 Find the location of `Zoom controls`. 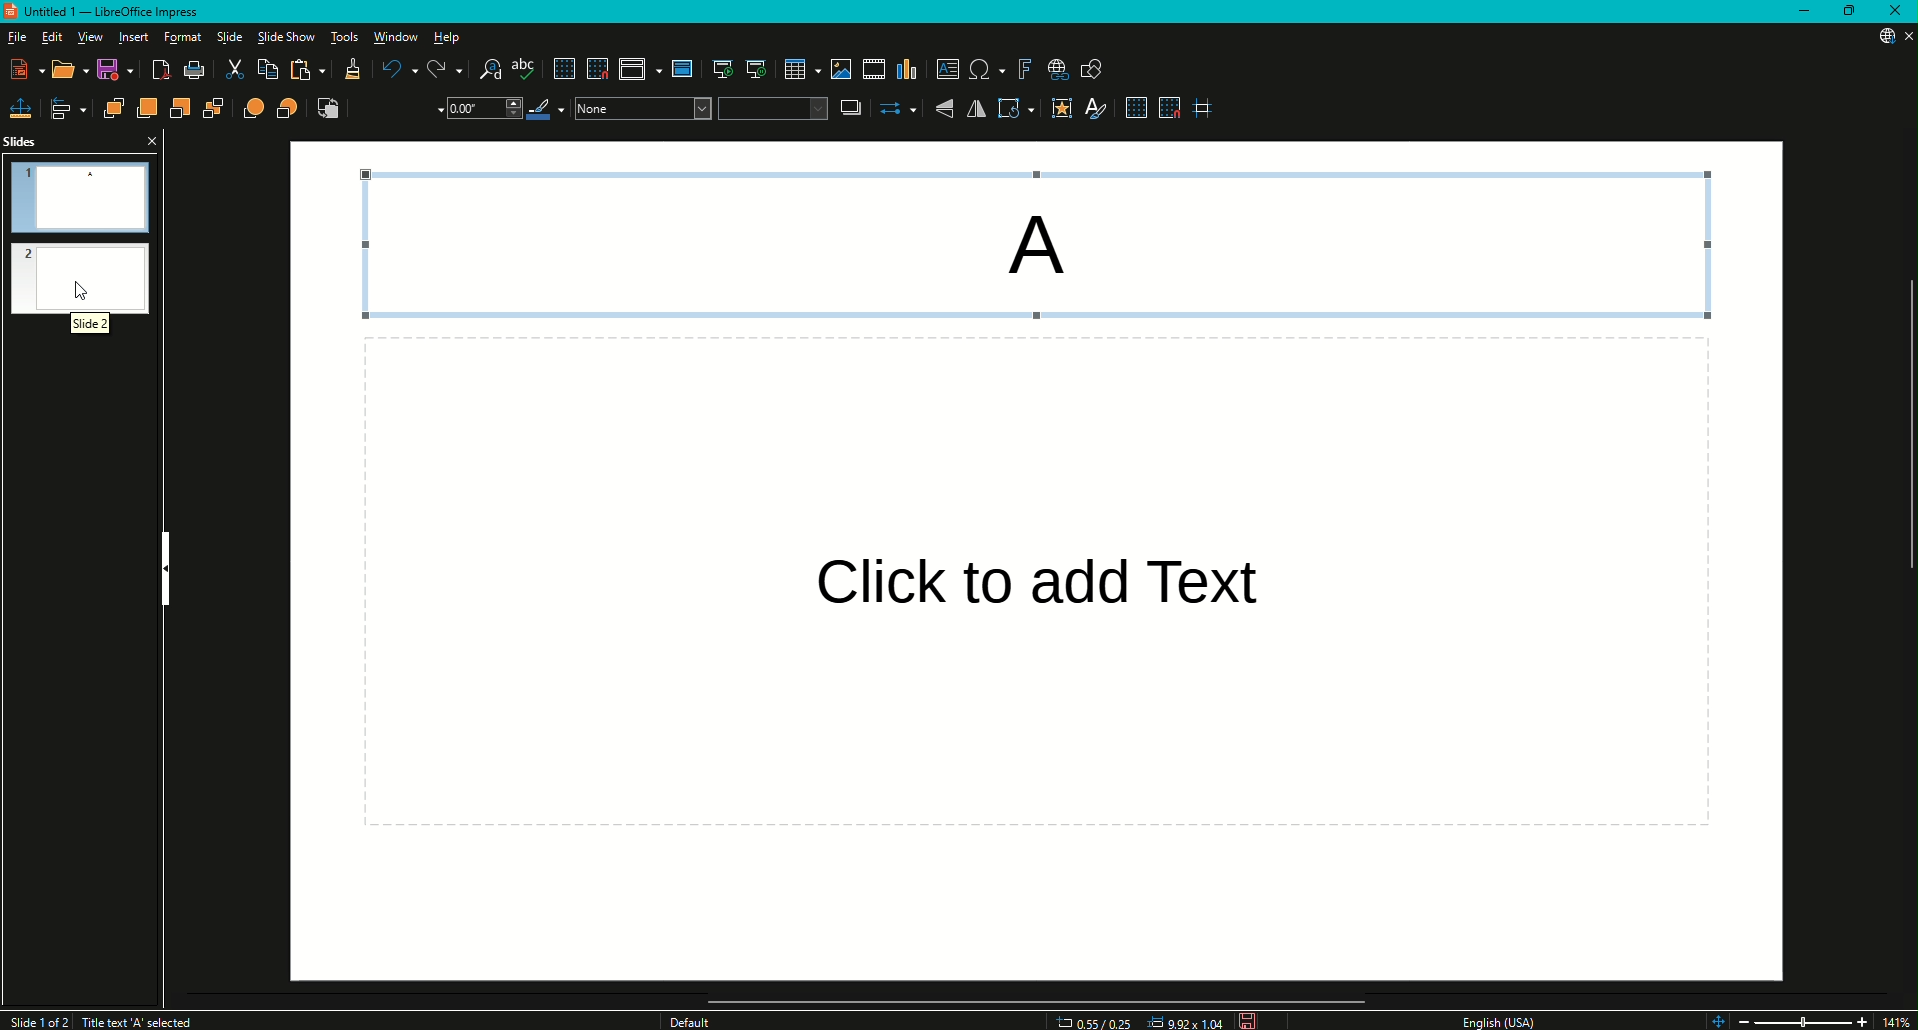

Zoom controls is located at coordinates (1714, 1017).